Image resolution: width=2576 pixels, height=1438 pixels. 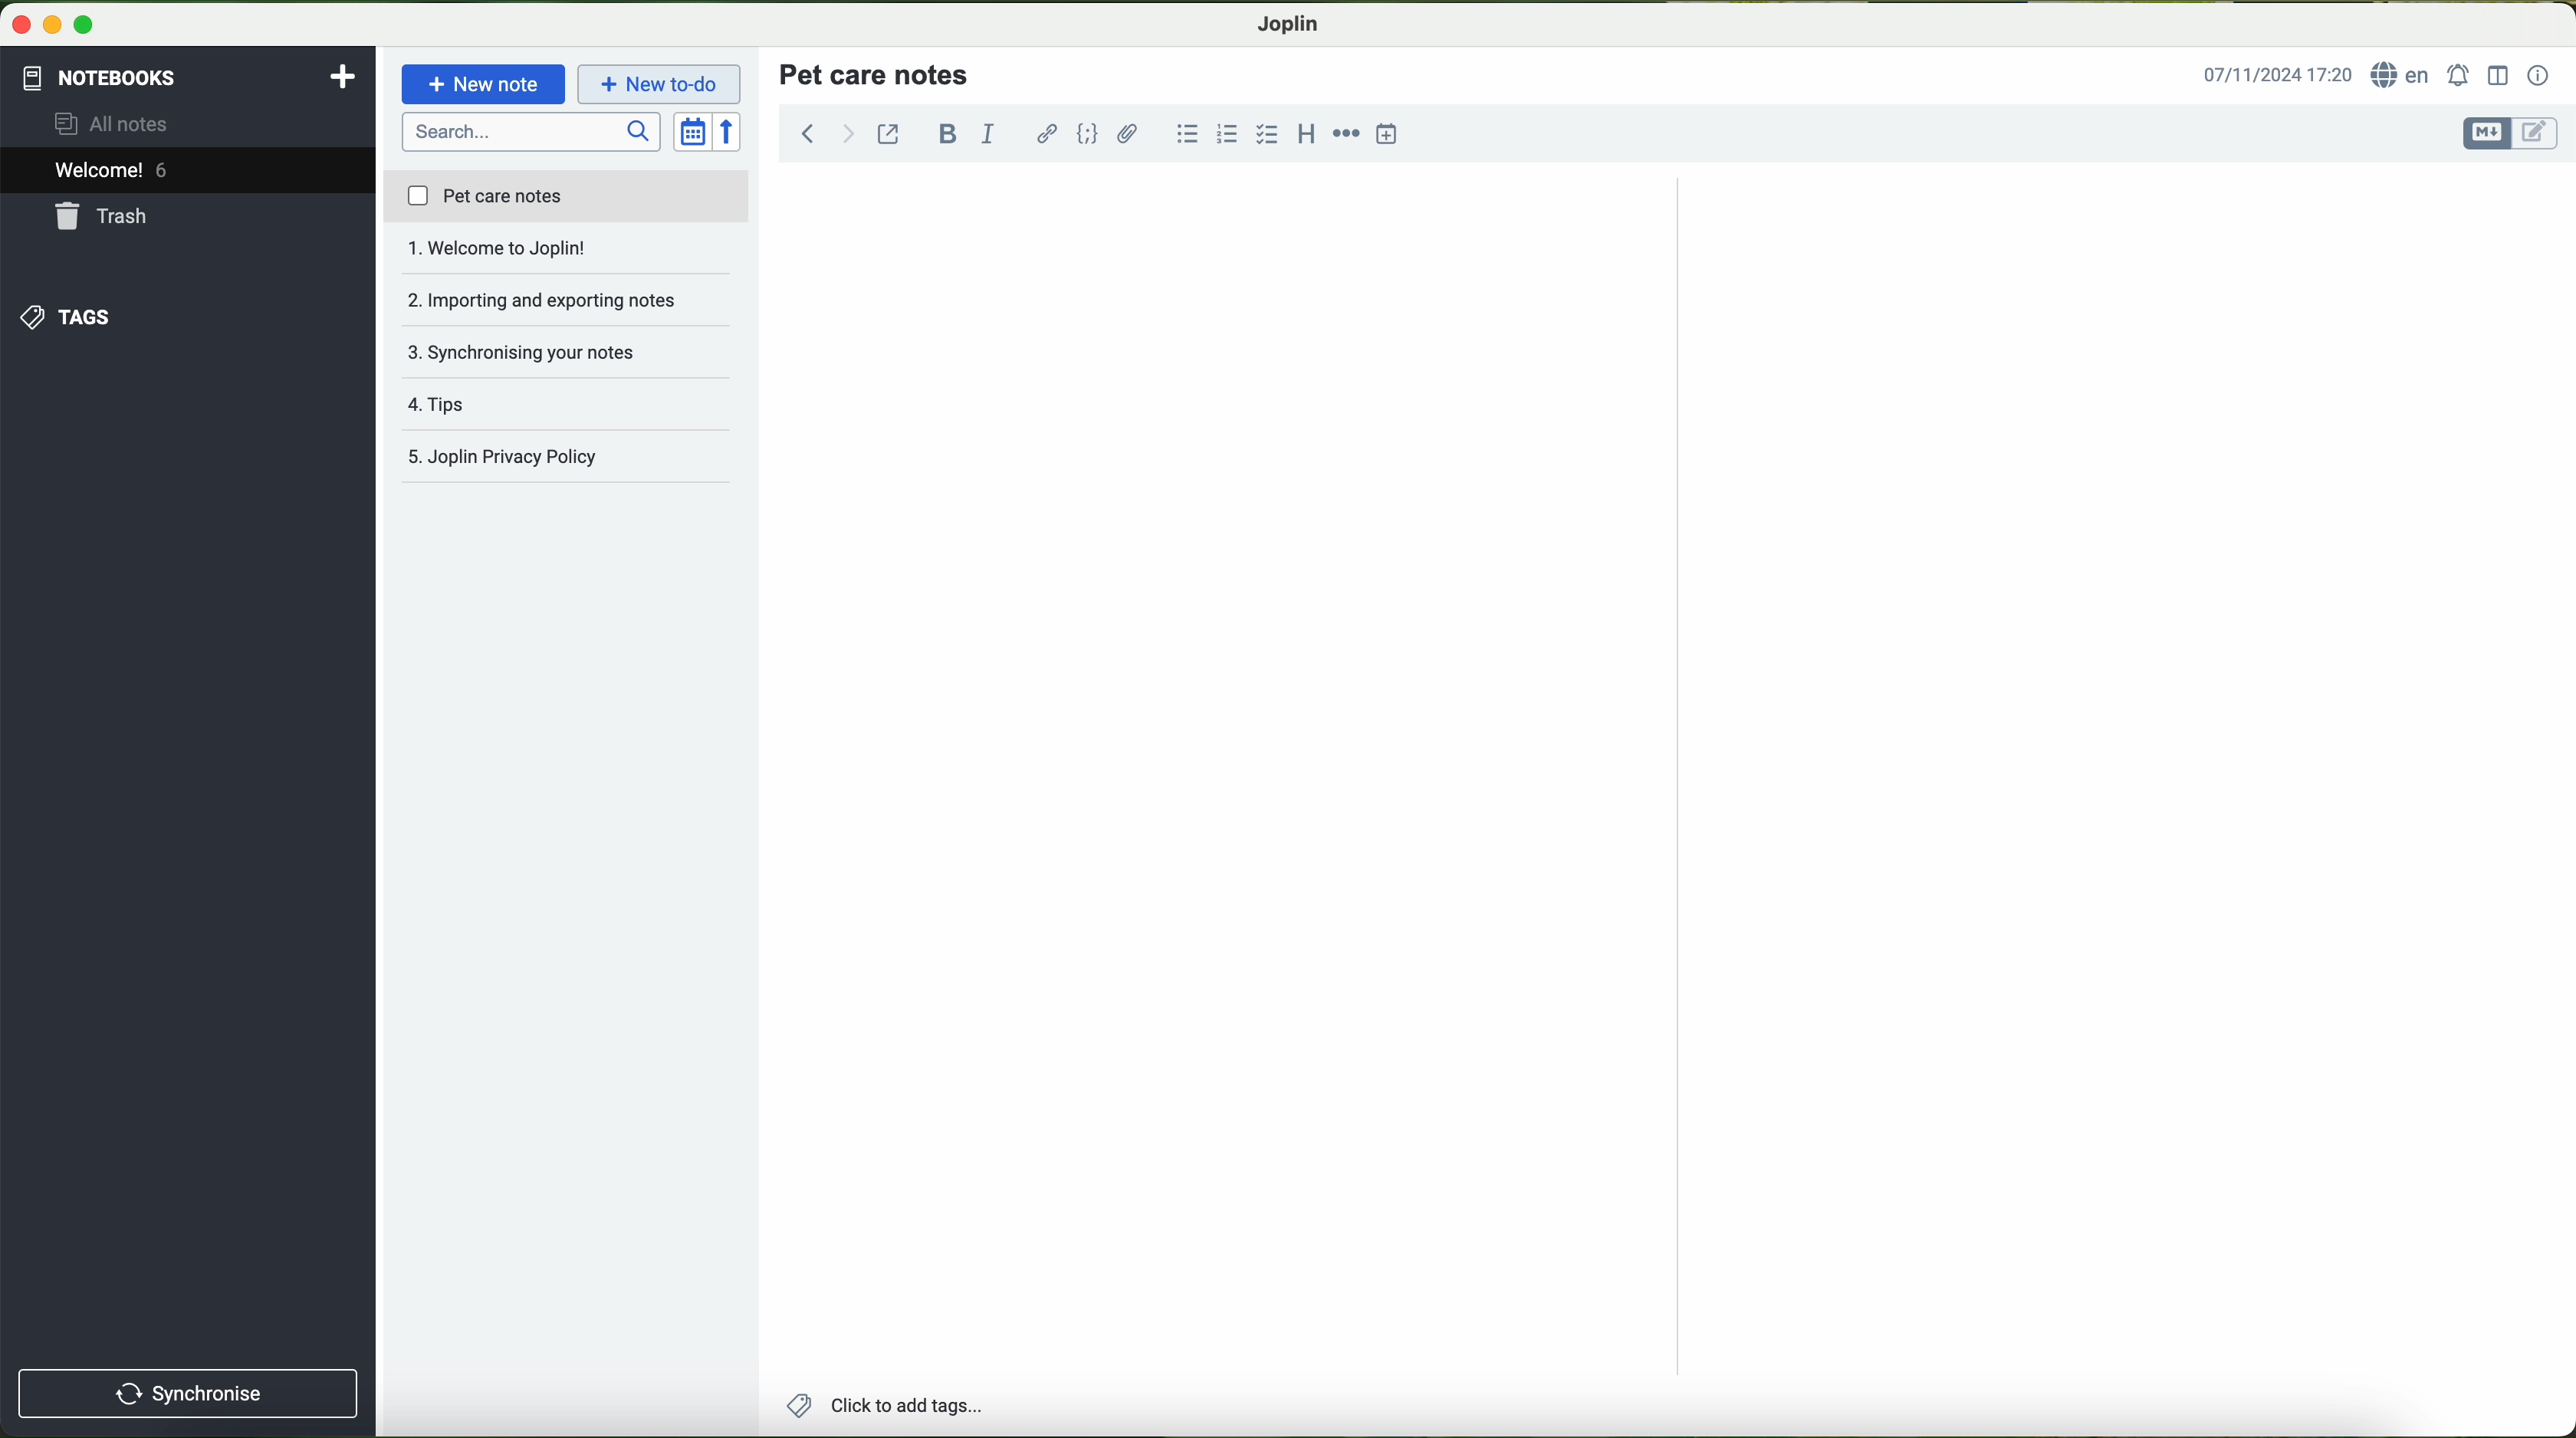 What do you see at coordinates (2508, 134) in the screenshot?
I see `toggle editors` at bounding box center [2508, 134].